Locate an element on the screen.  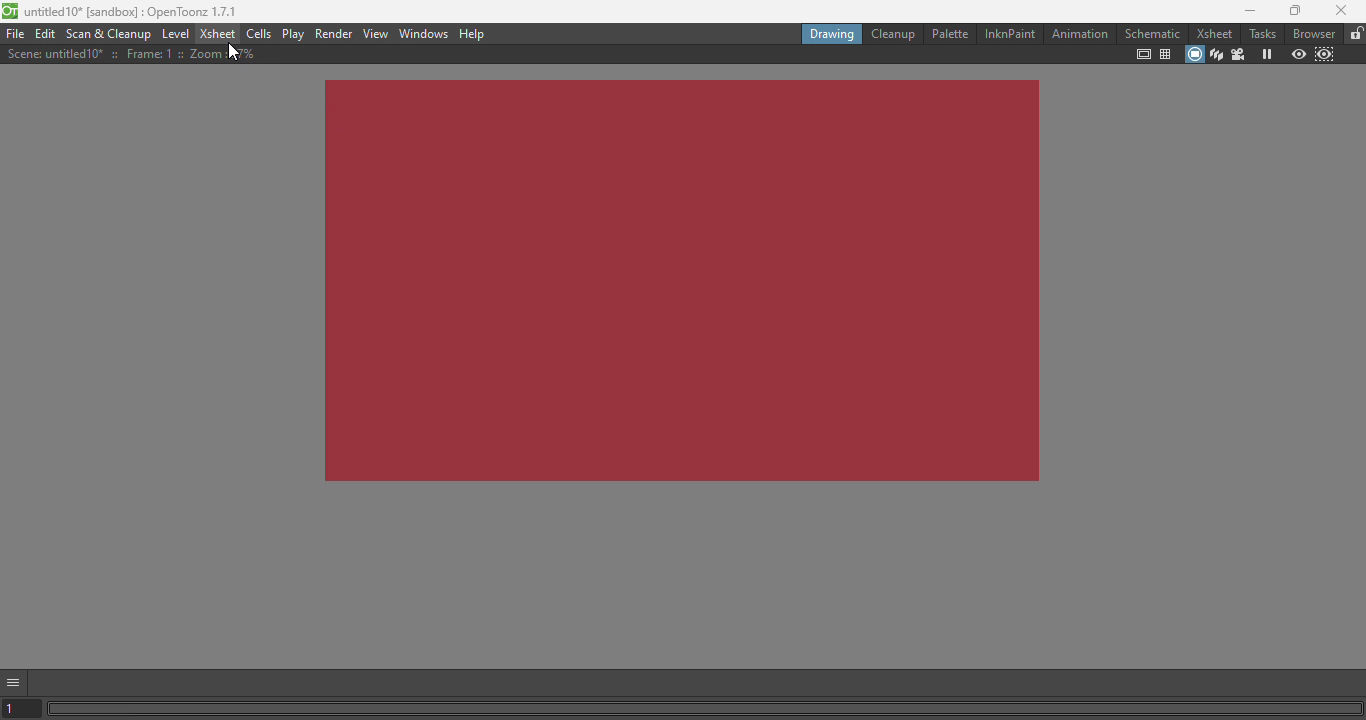
Set the current frame is located at coordinates (21, 710).